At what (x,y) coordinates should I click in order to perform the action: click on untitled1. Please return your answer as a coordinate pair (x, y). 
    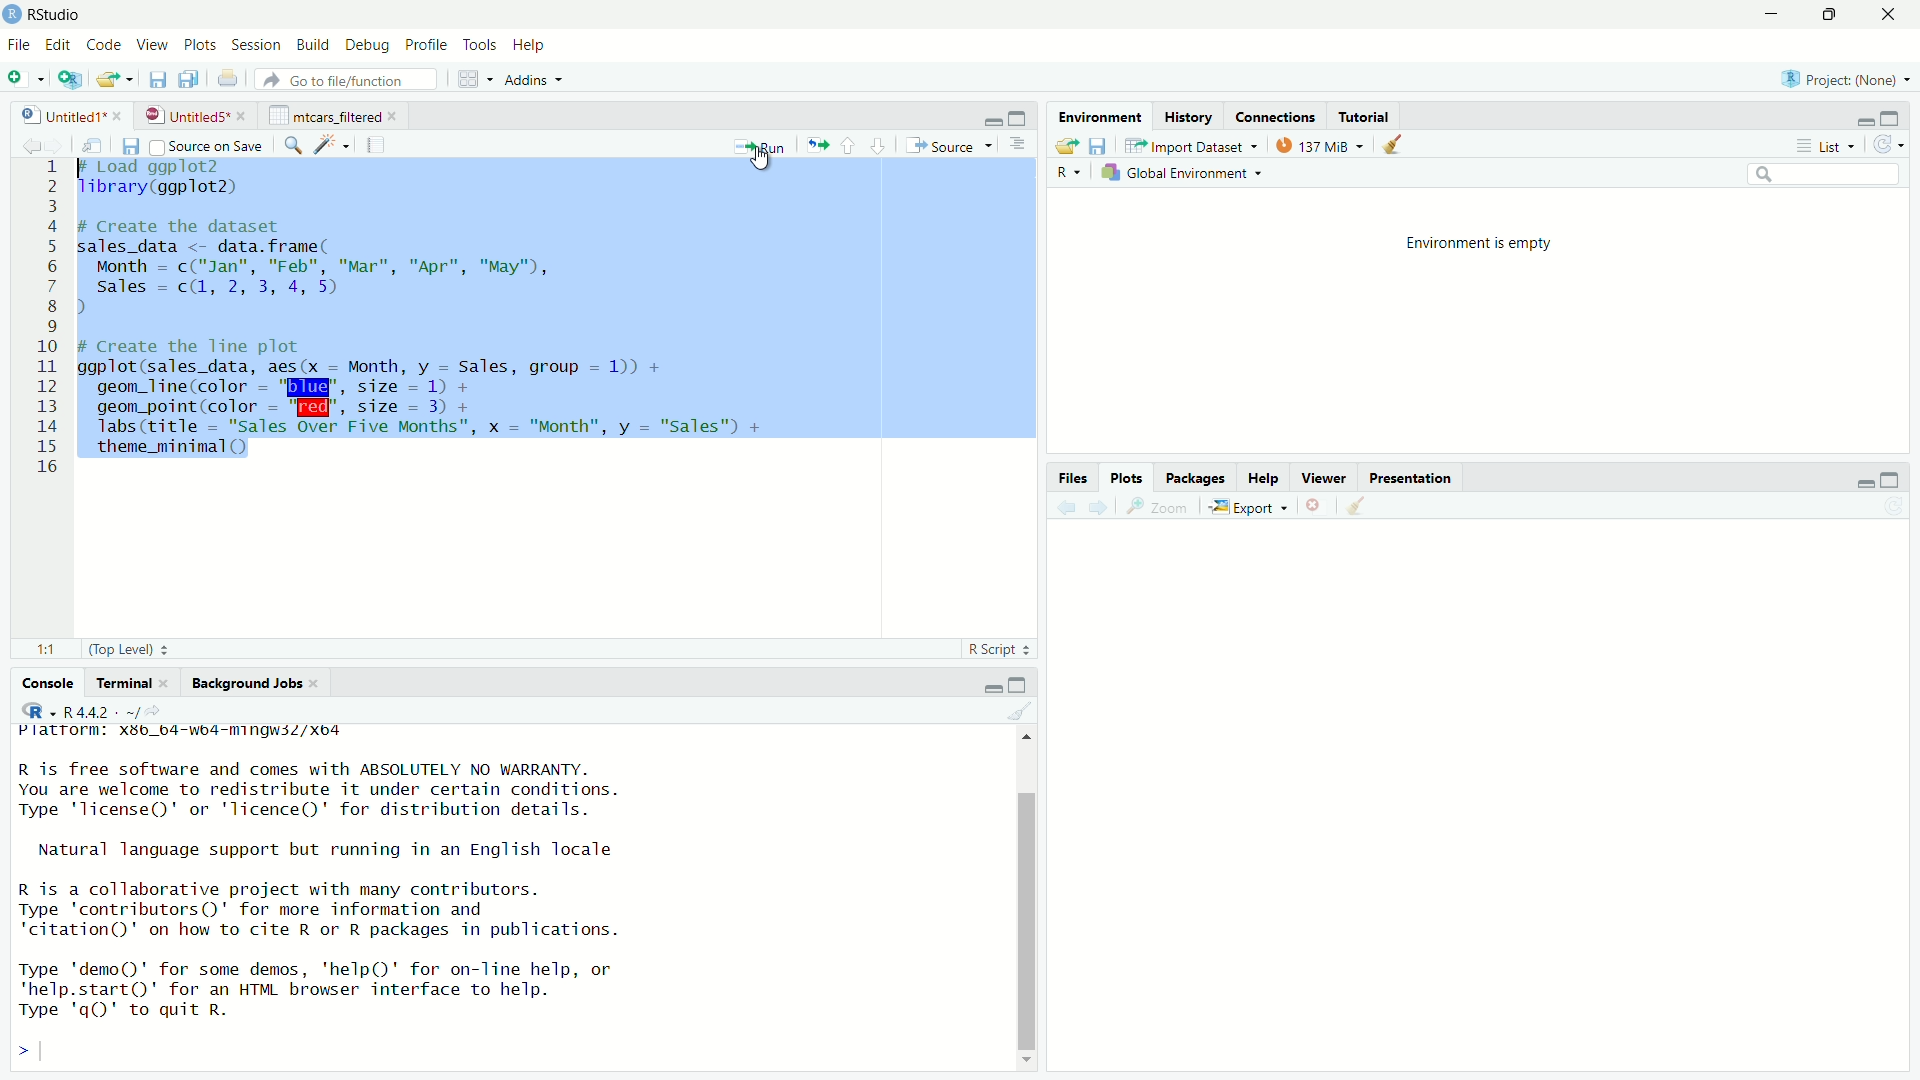
    Looking at the image, I should click on (61, 116).